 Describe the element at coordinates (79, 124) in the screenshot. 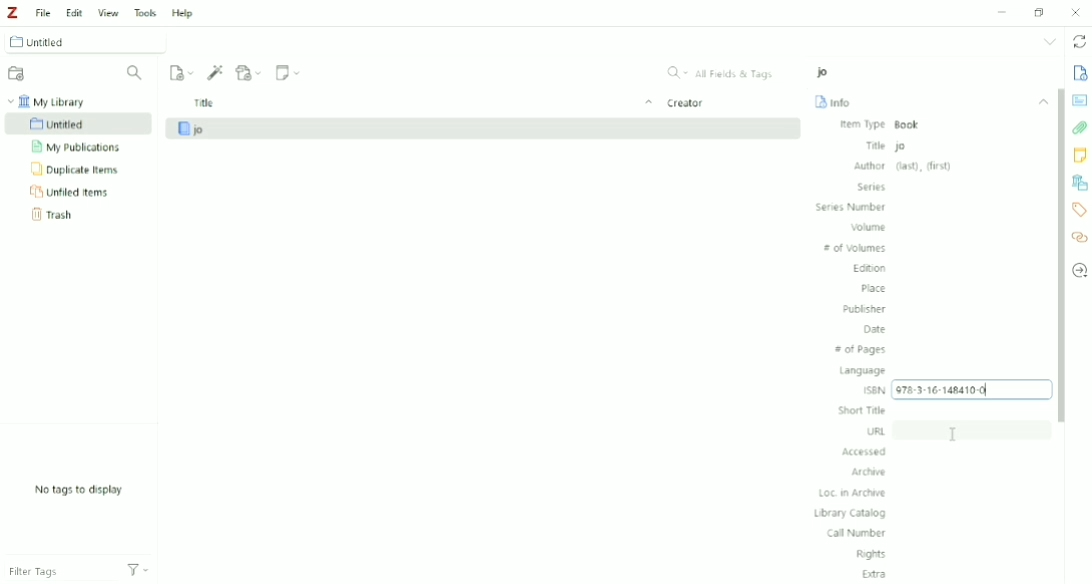

I see `Untitled` at that location.